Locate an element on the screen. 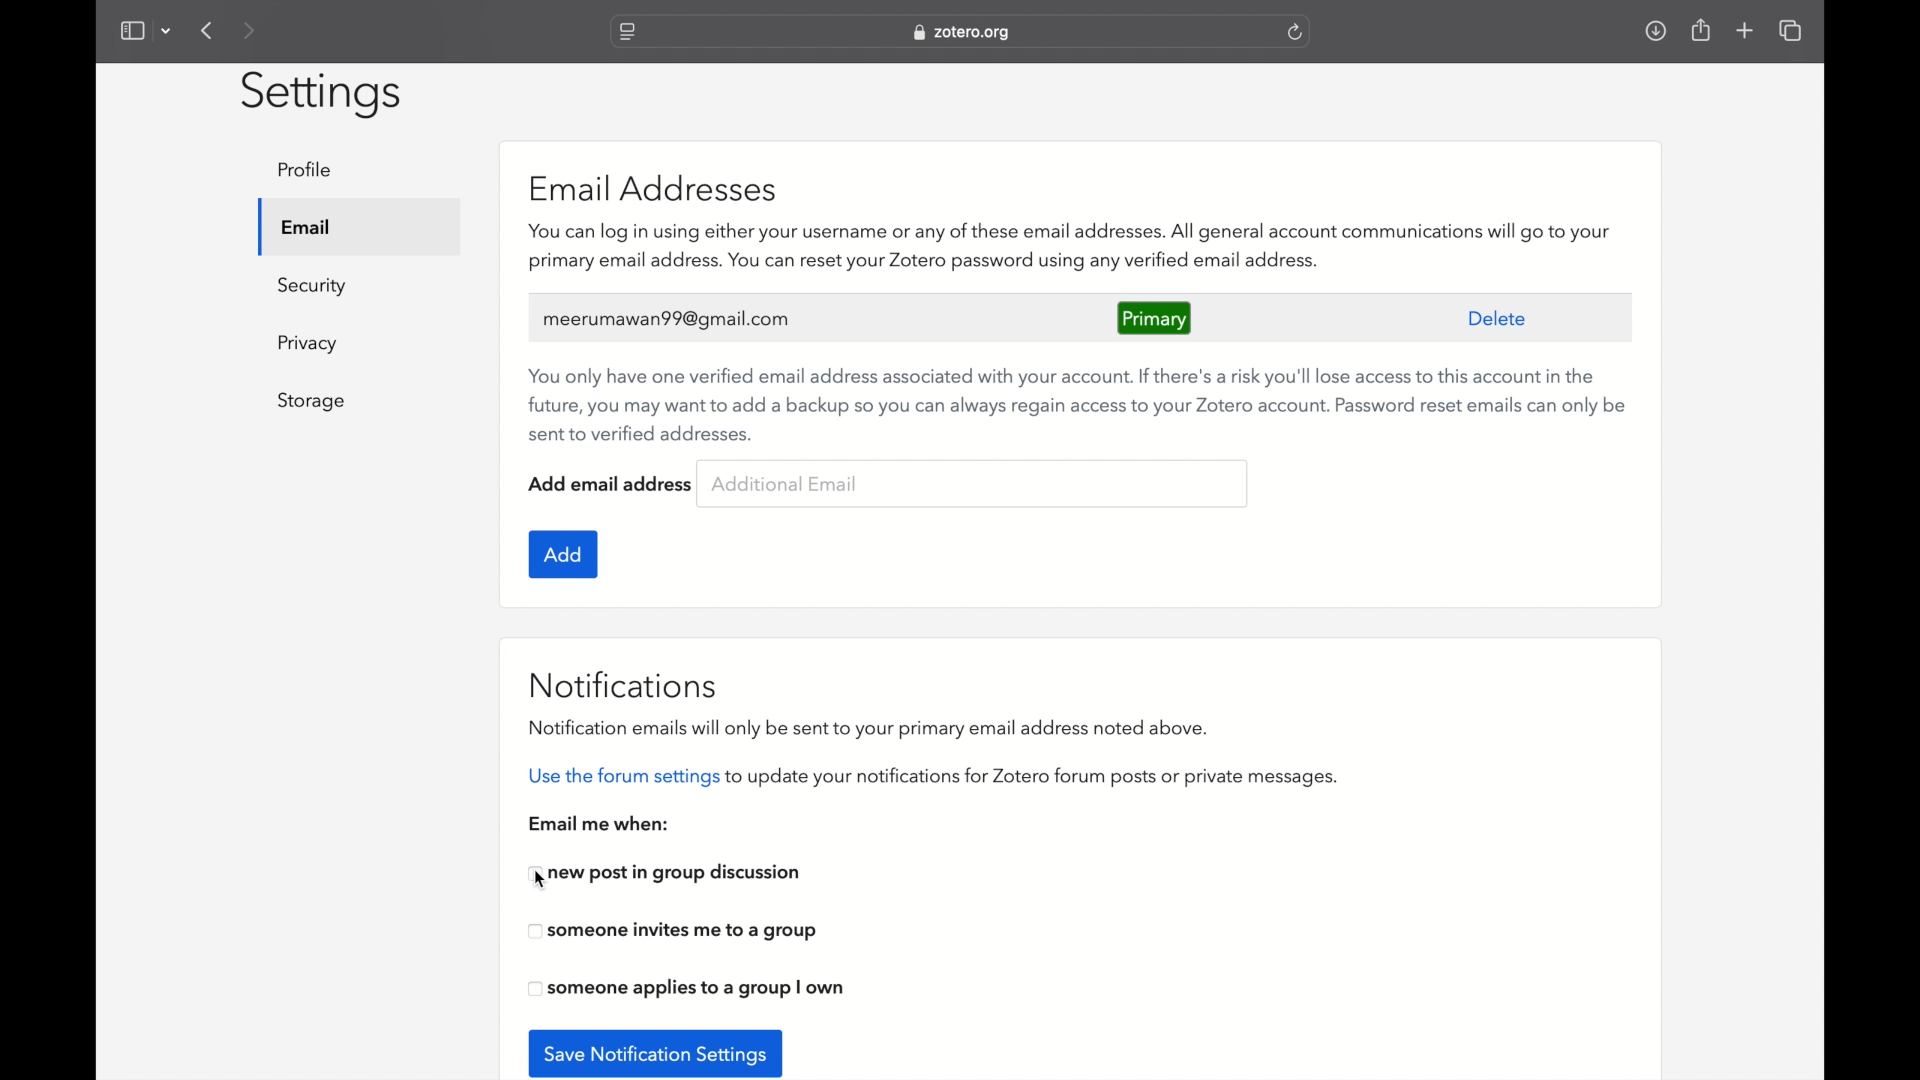 The height and width of the screenshot is (1080, 1920). use the forum settings to update your notifications for zotero forum posts or private messages is located at coordinates (931, 777).